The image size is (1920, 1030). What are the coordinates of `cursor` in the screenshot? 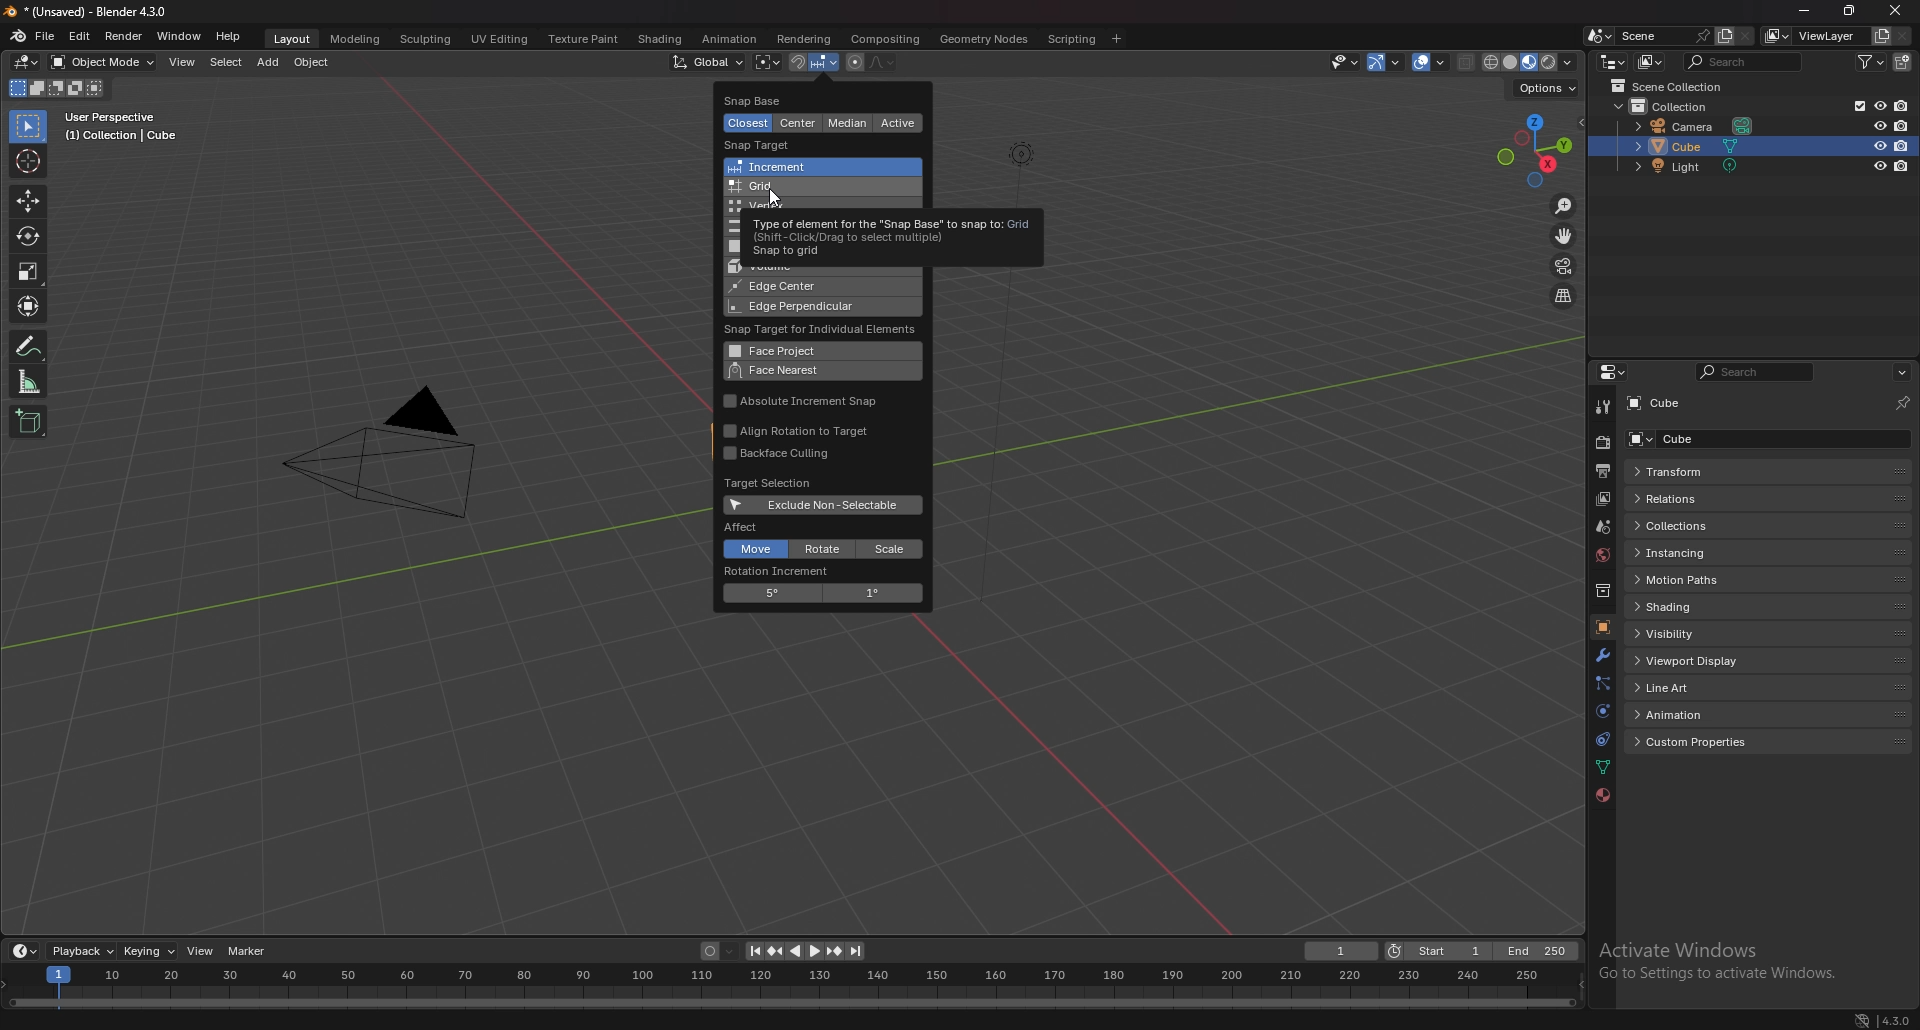 It's located at (26, 160).